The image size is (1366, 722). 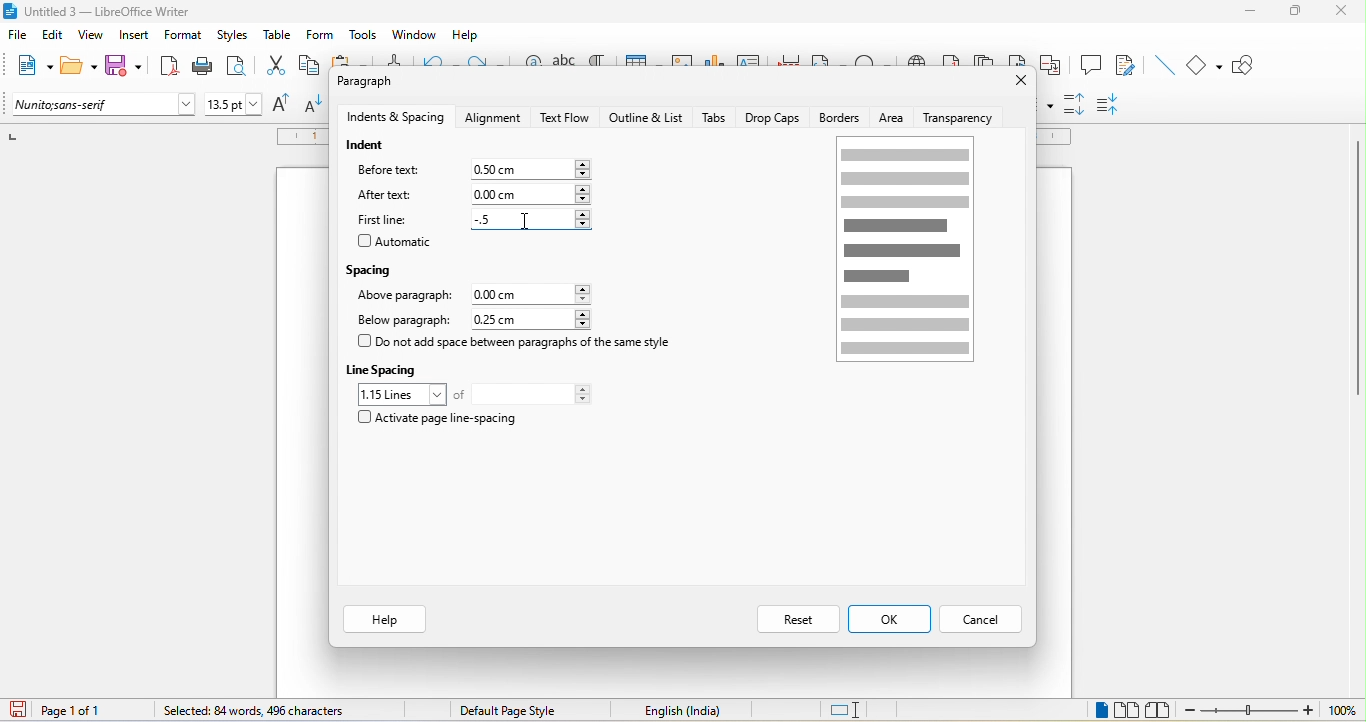 I want to click on cut, so click(x=276, y=67).